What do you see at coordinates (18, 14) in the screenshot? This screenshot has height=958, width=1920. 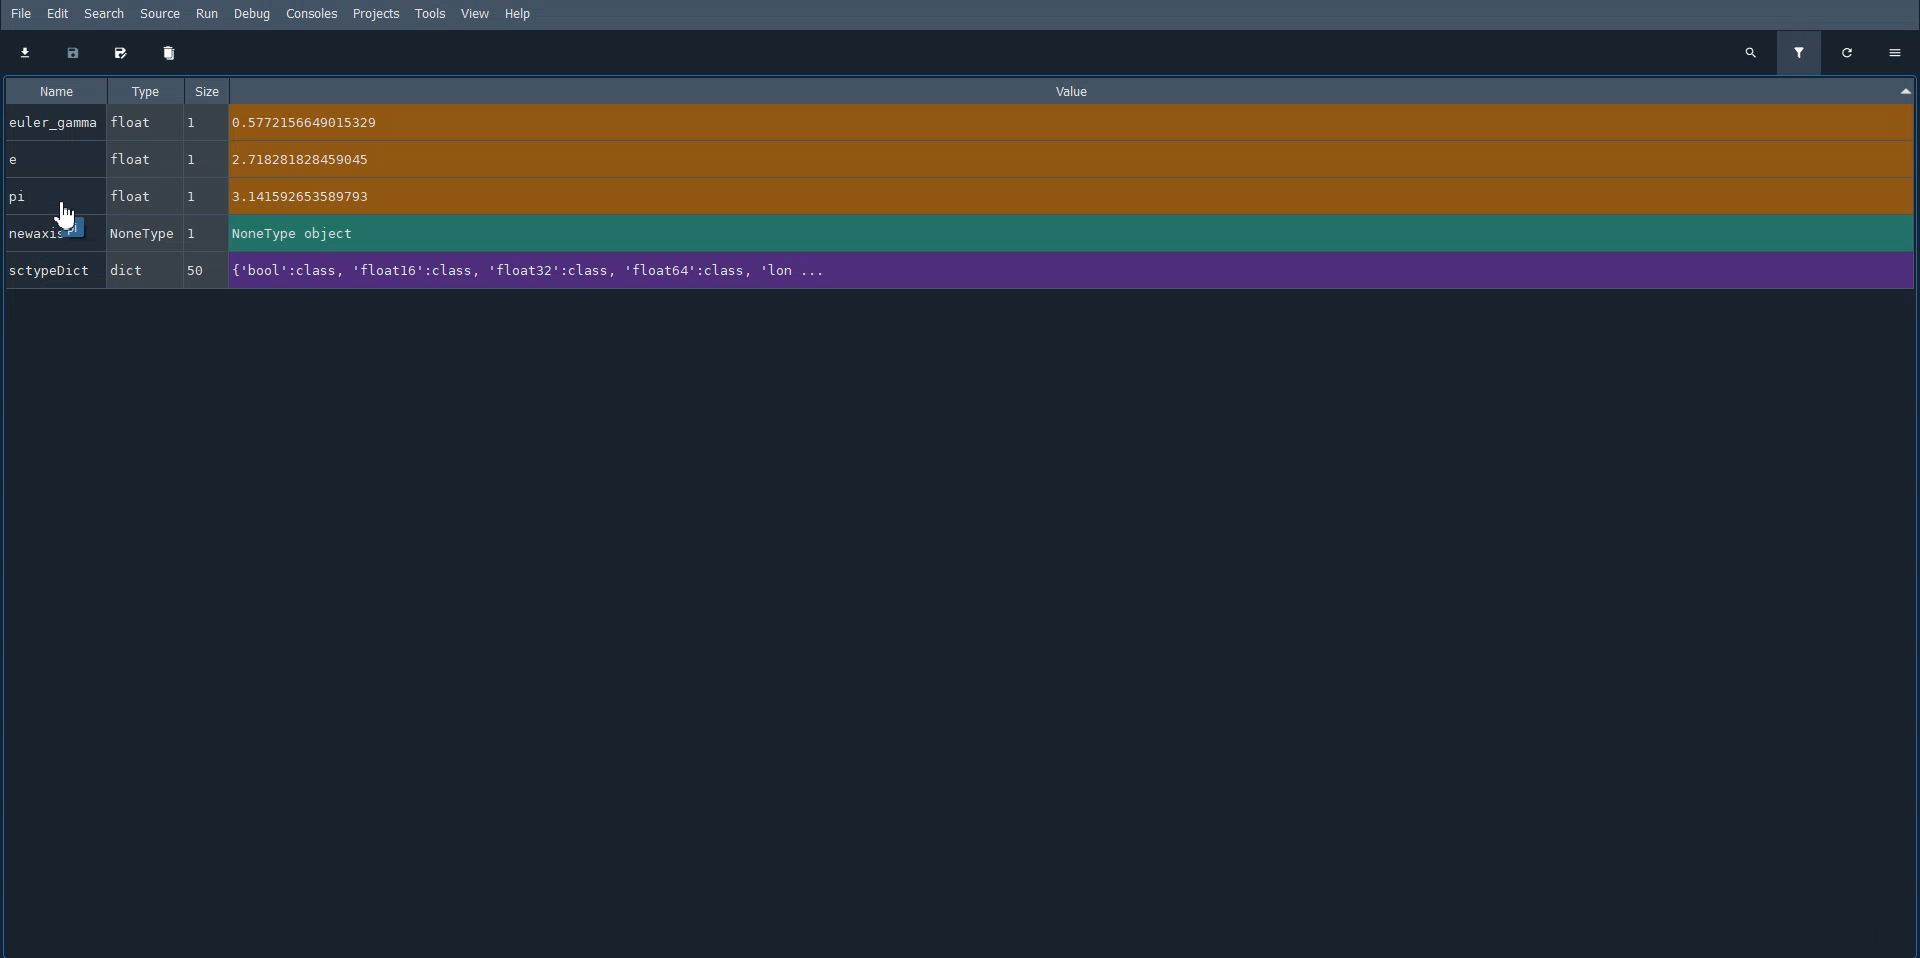 I see `File` at bounding box center [18, 14].